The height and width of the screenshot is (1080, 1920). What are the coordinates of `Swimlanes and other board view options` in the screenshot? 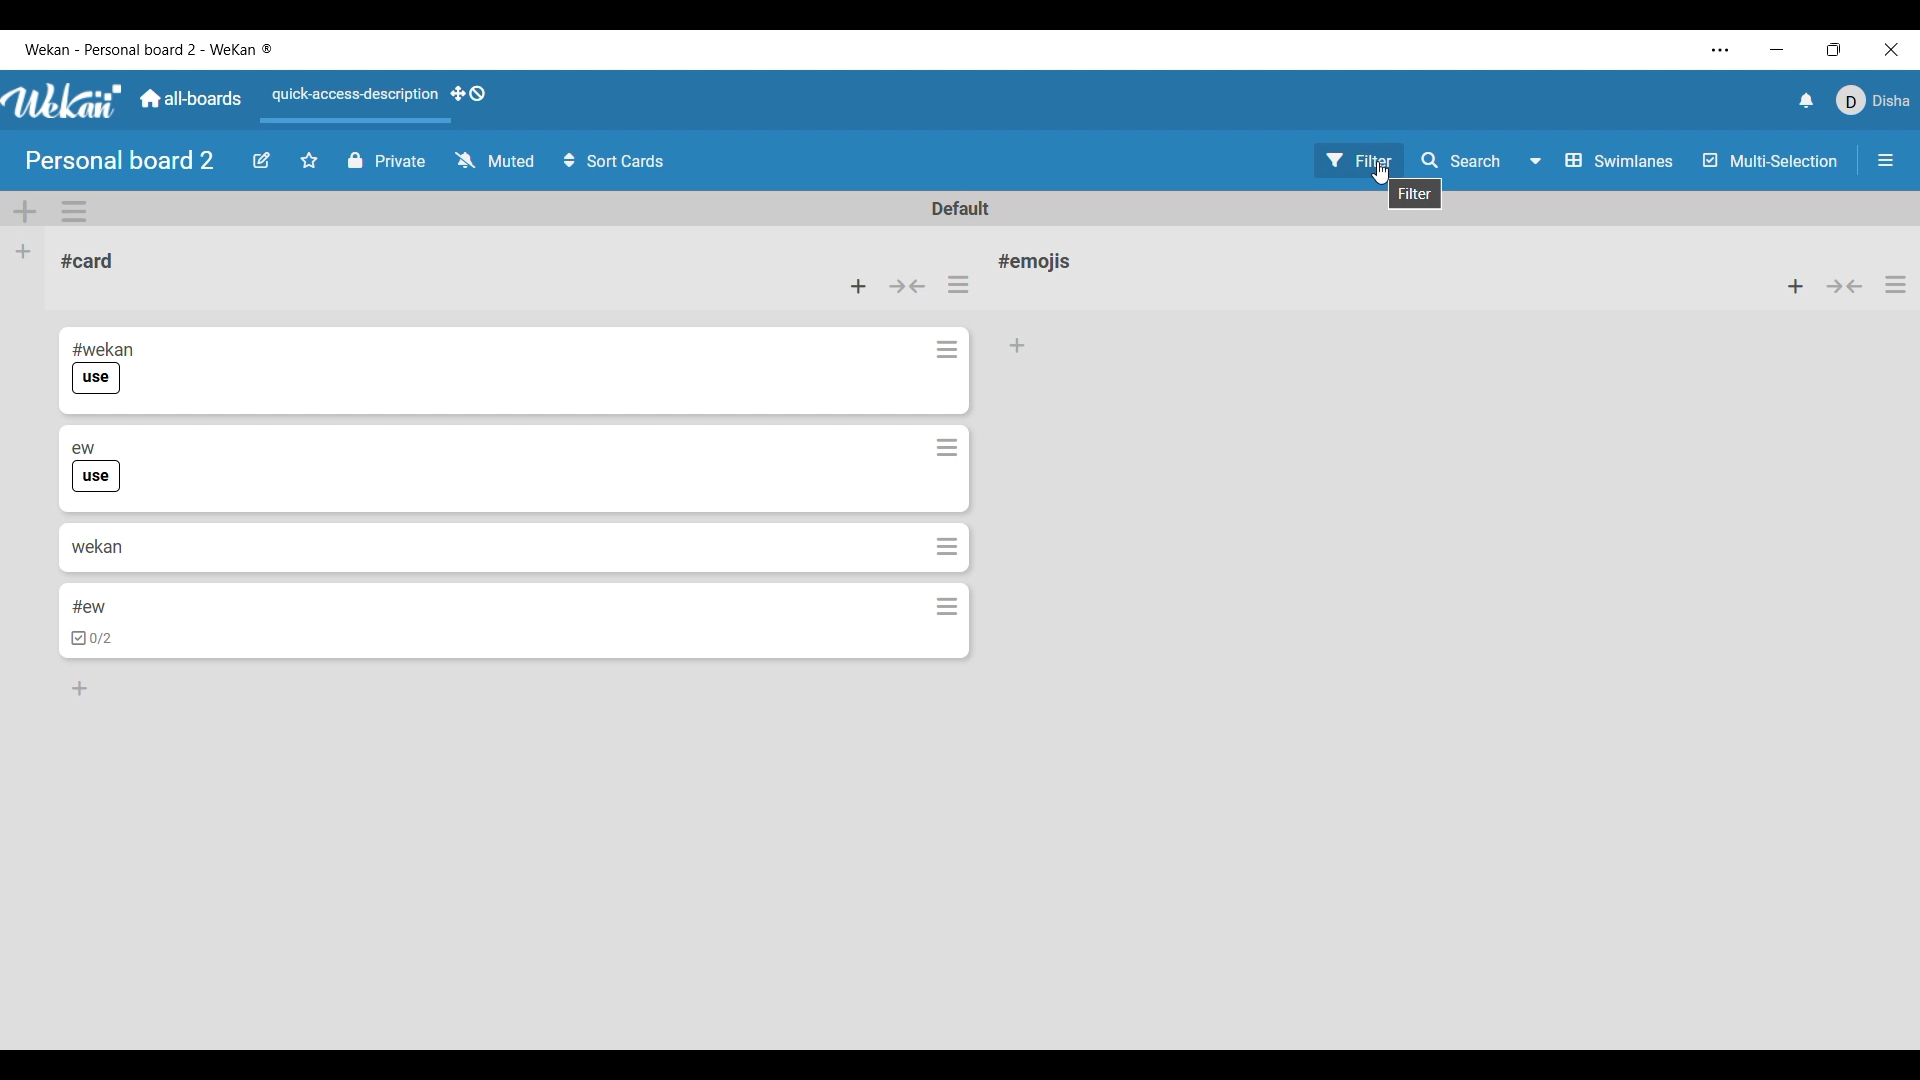 It's located at (1599, 160).